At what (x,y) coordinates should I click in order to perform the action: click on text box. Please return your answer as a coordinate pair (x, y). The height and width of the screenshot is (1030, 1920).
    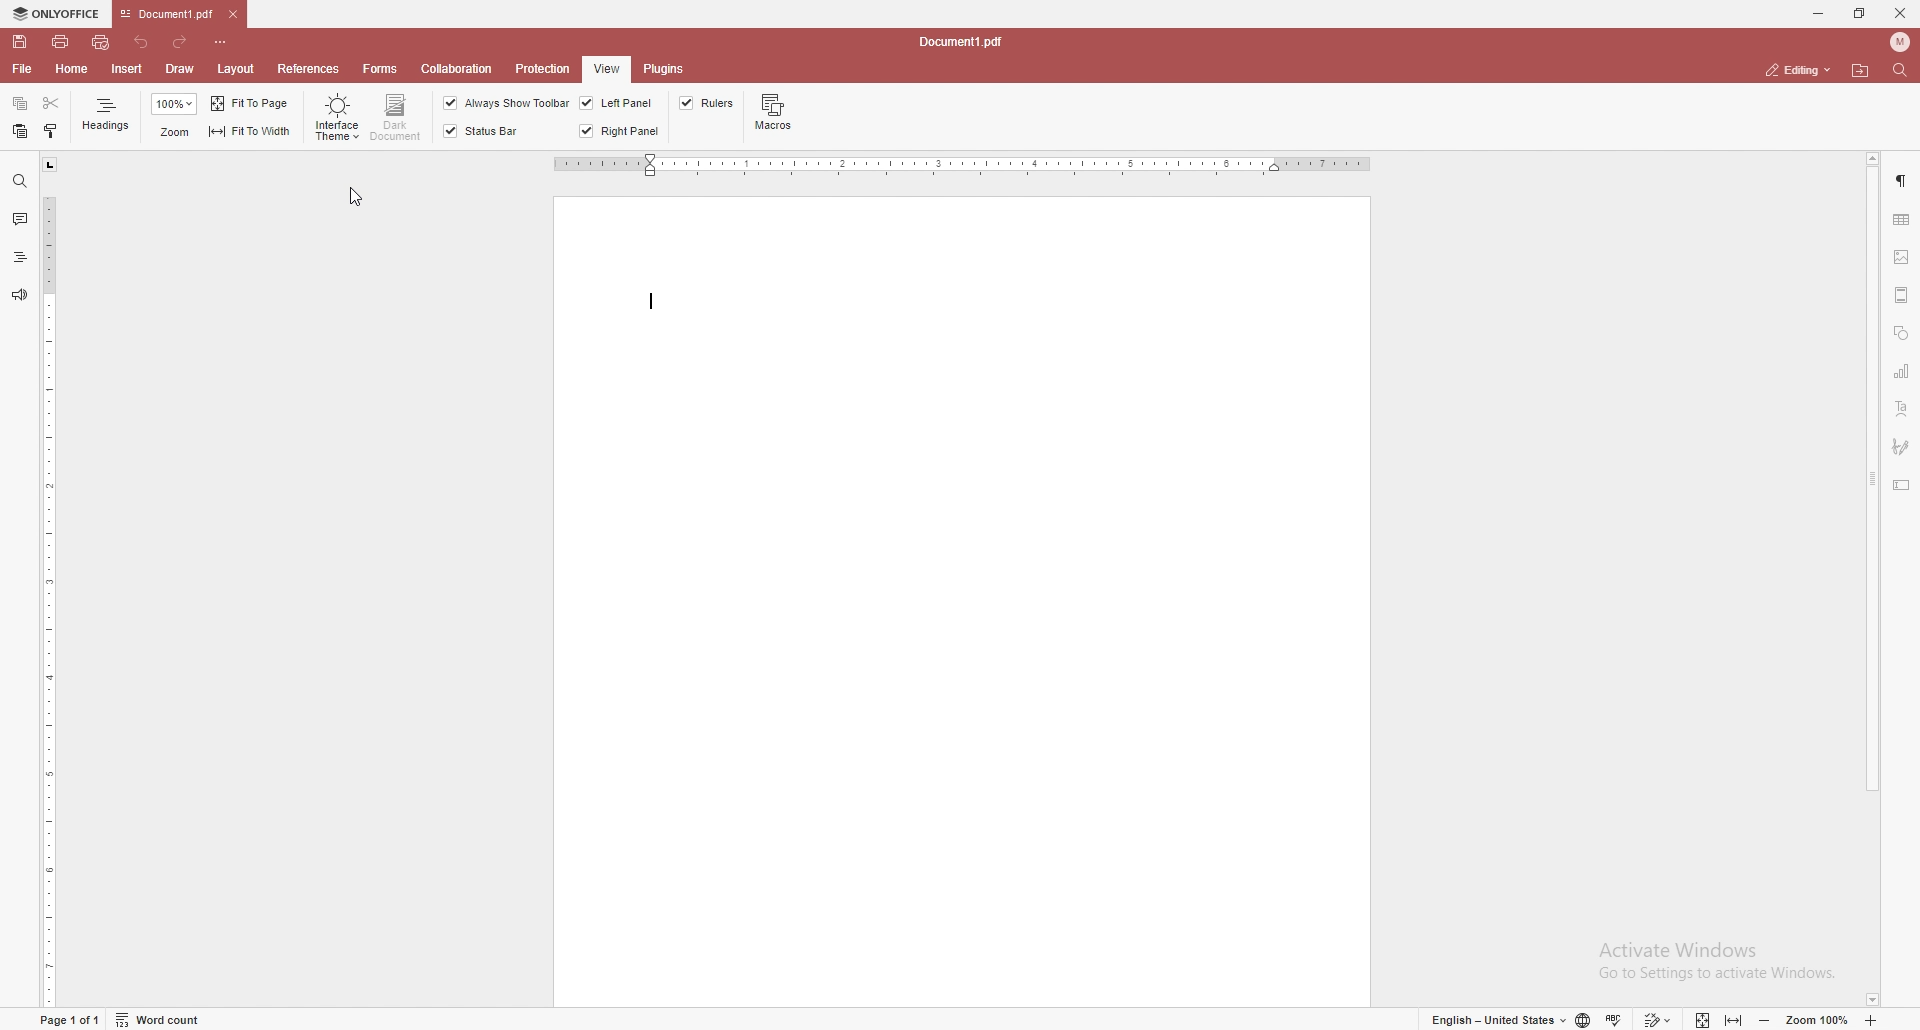
    Looking at the image, I should click on (1902, 487).